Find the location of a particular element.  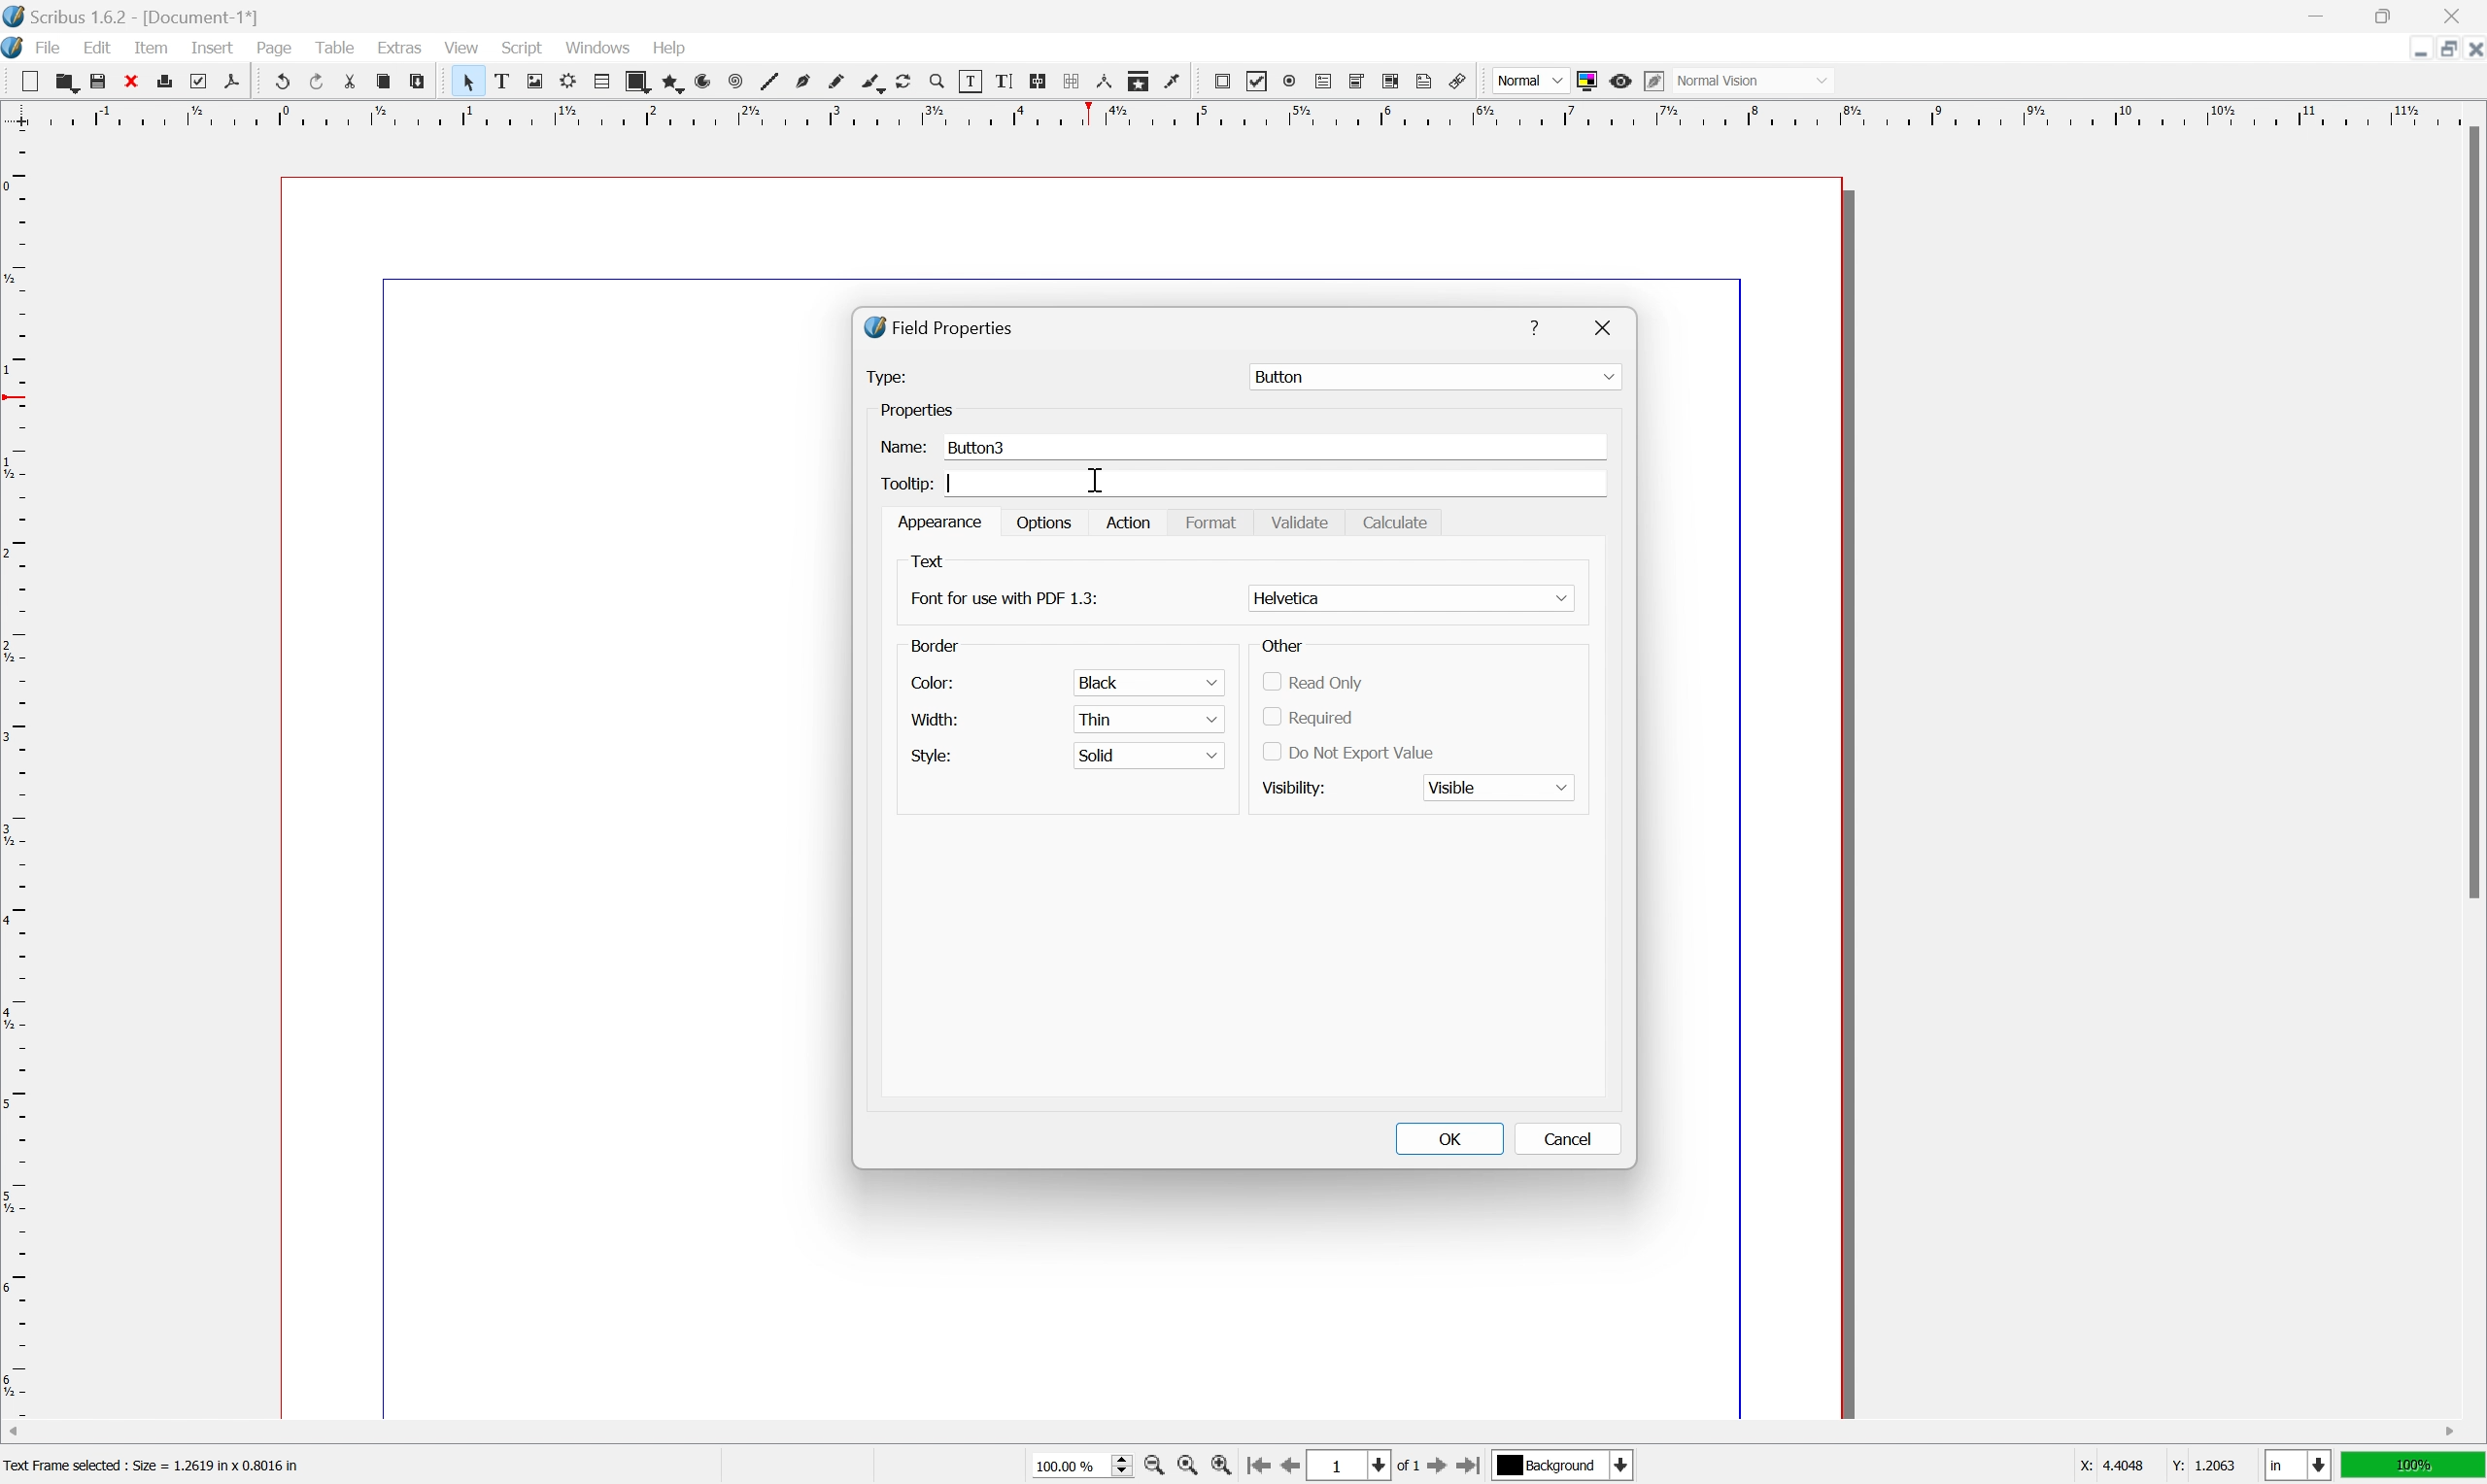

measurements is located at coordinates (1104, 83).